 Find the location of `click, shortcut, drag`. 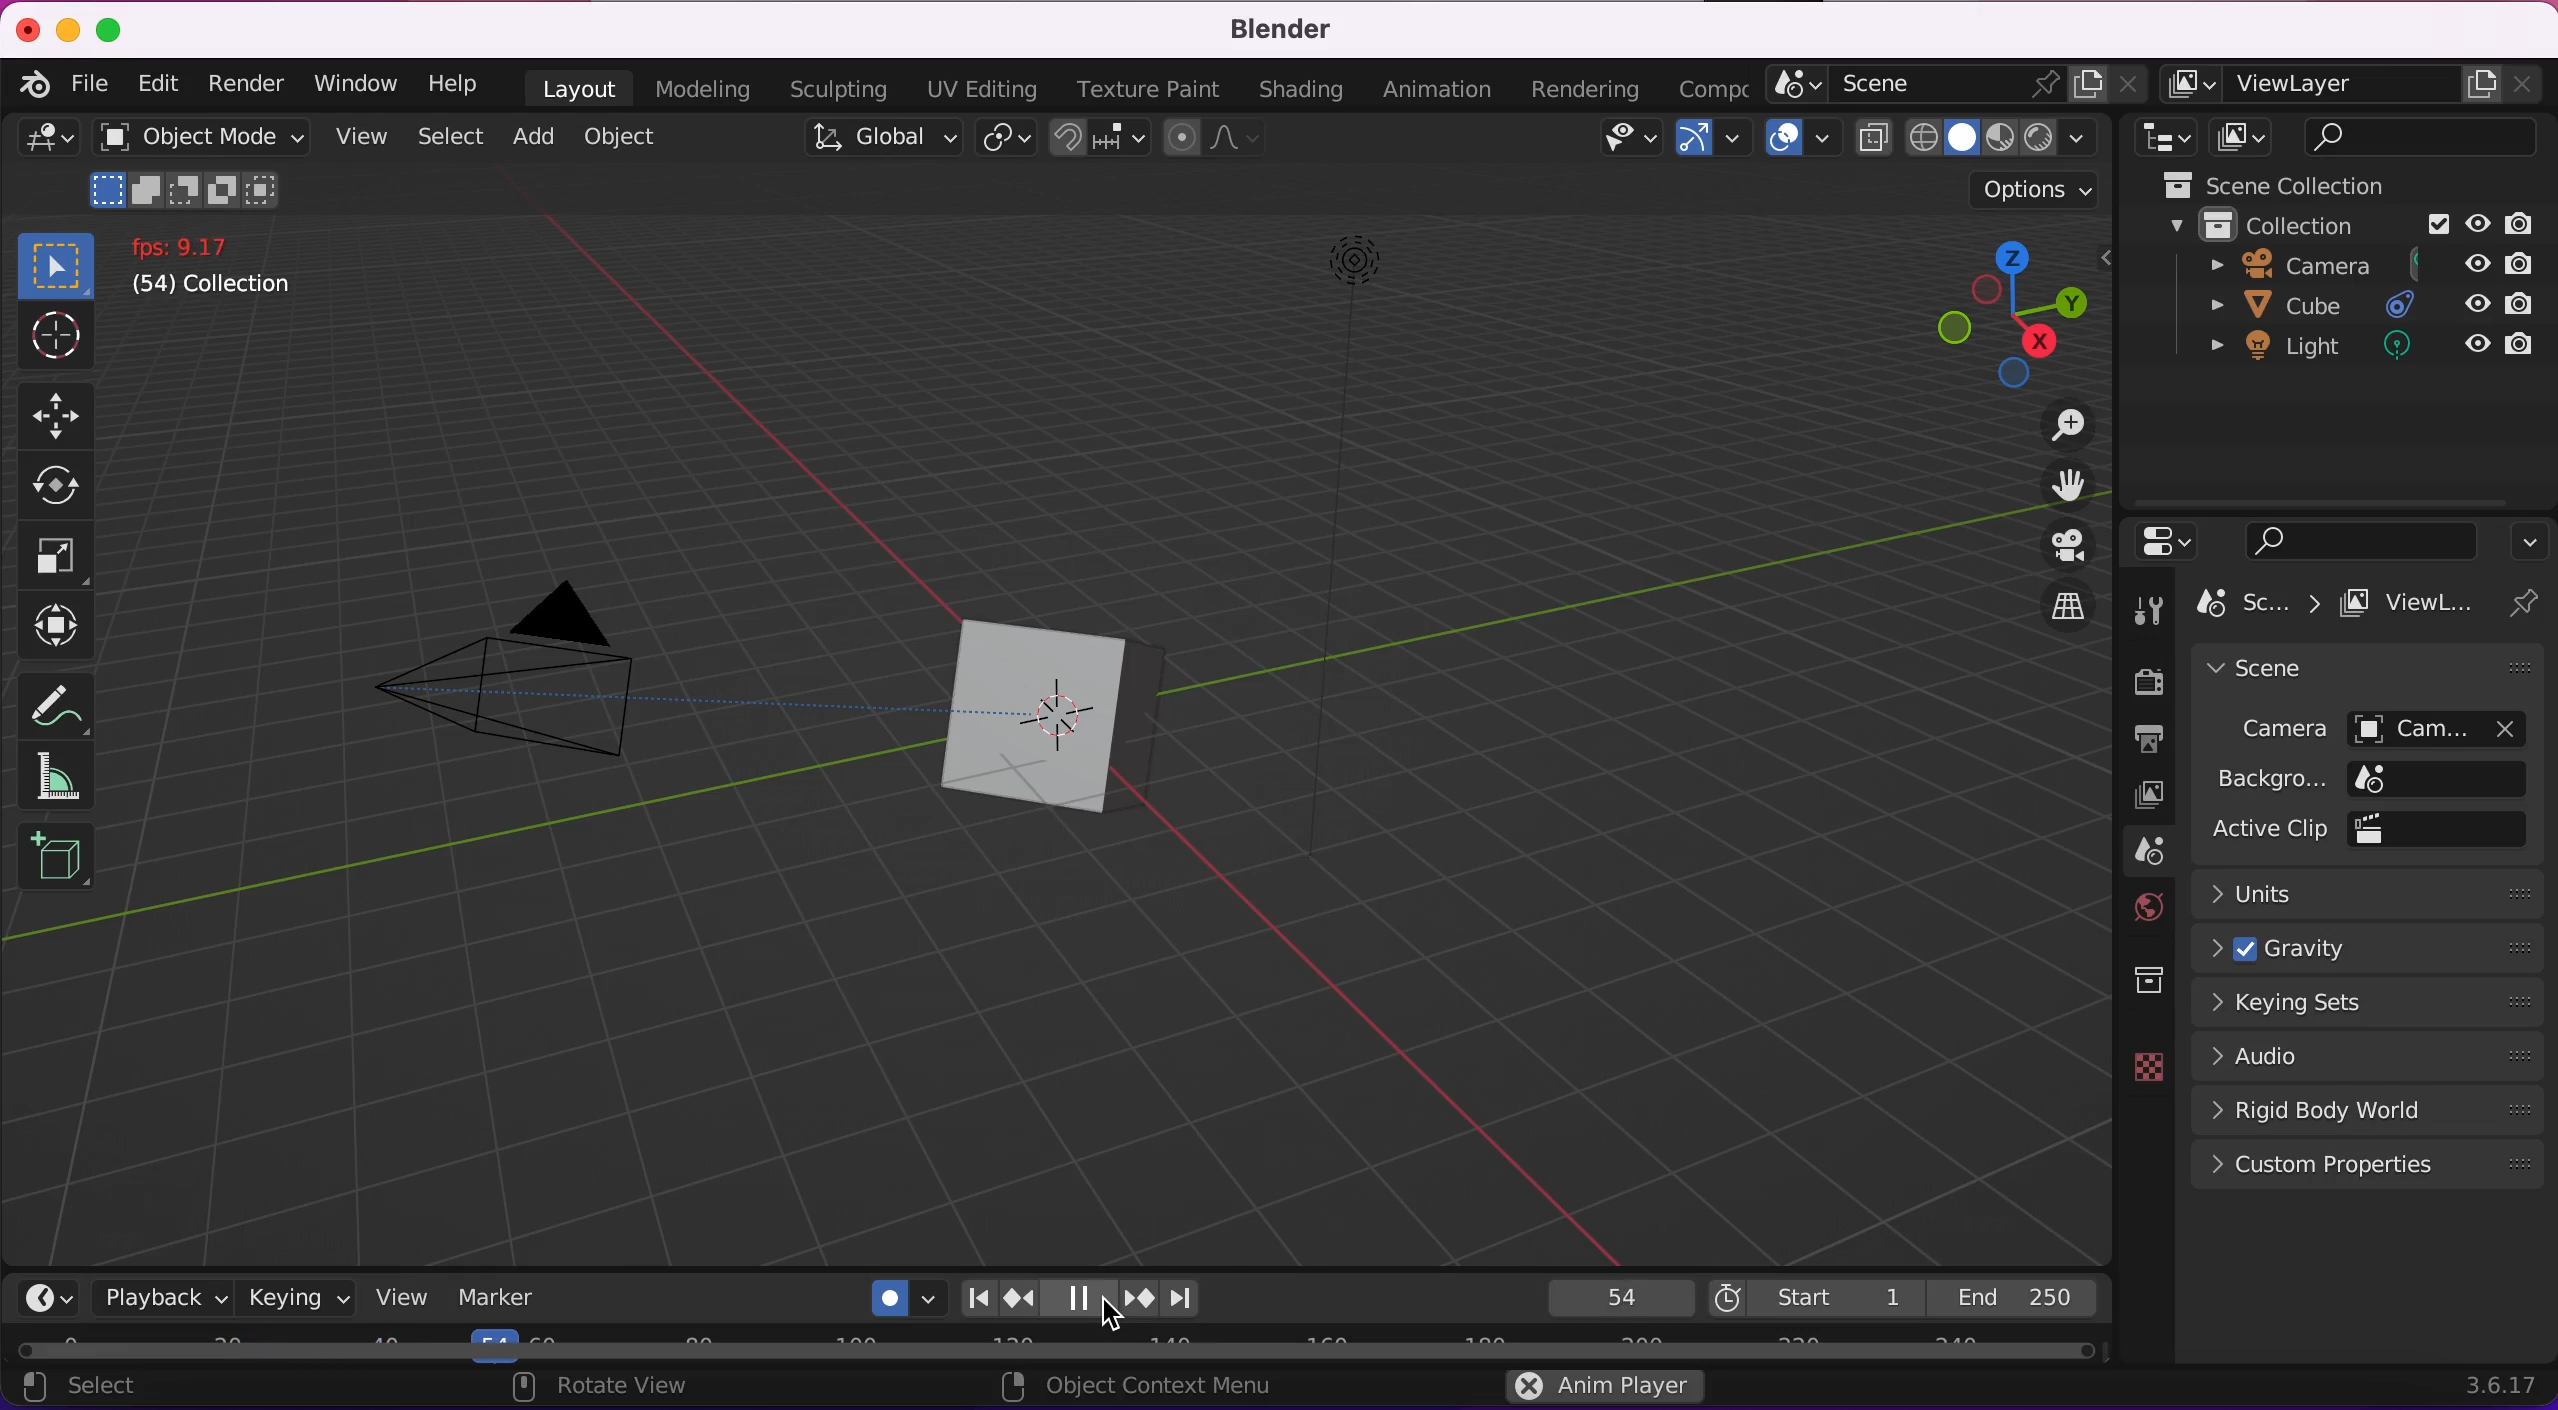

click, shortcut, drag is located at coordinates (2014, 314).